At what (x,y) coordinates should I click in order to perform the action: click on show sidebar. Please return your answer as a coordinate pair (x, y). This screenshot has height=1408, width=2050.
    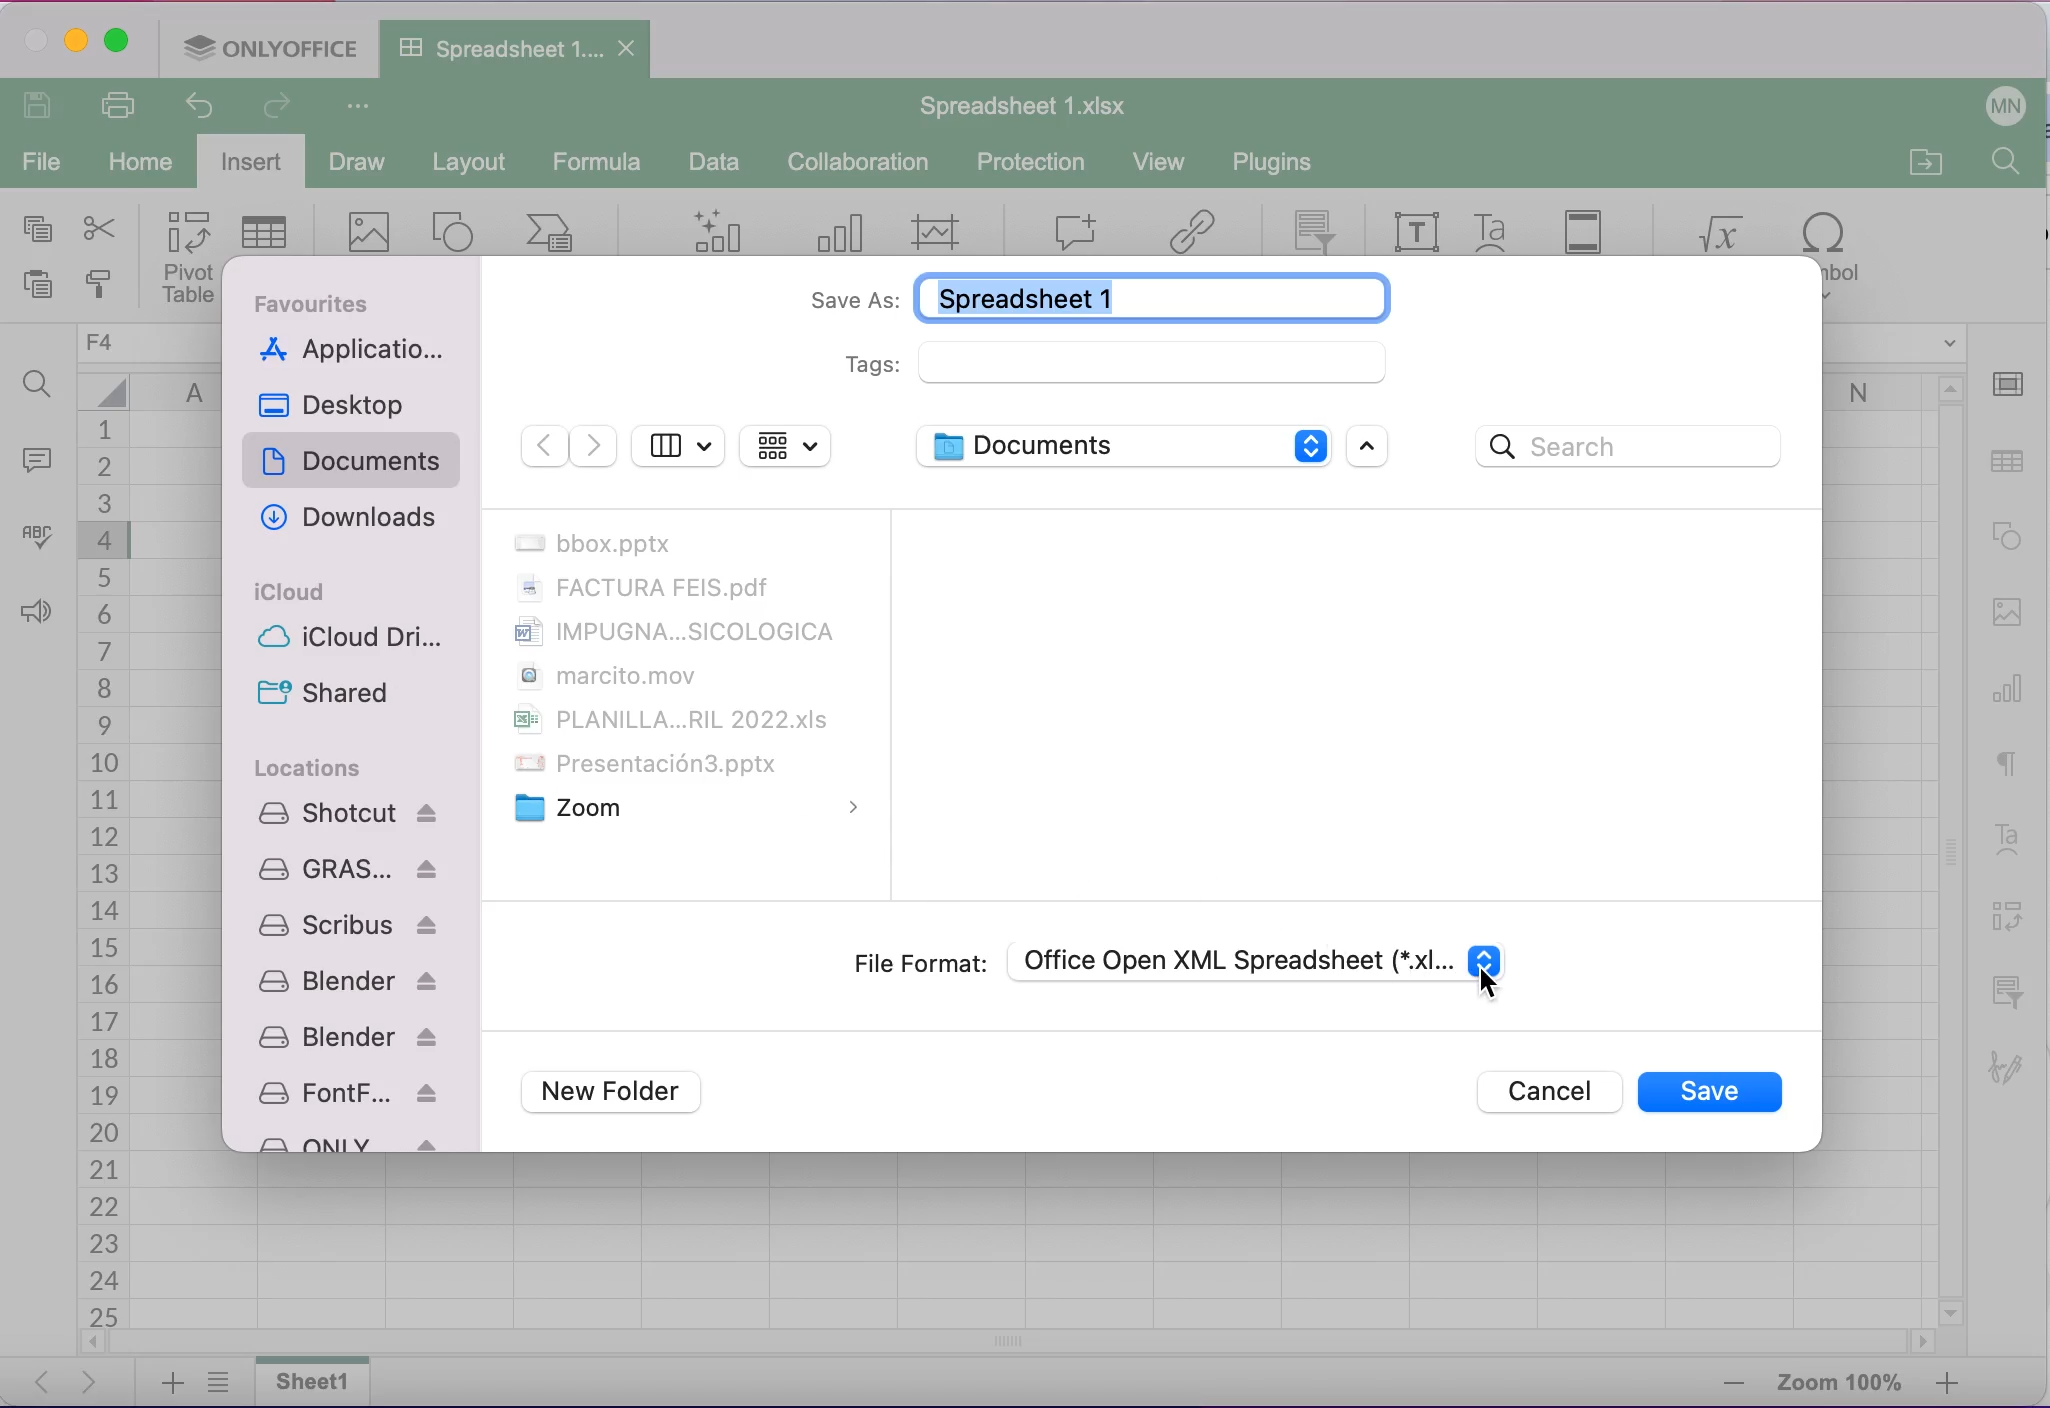
    Looking at the image, I should click on (678, 443).